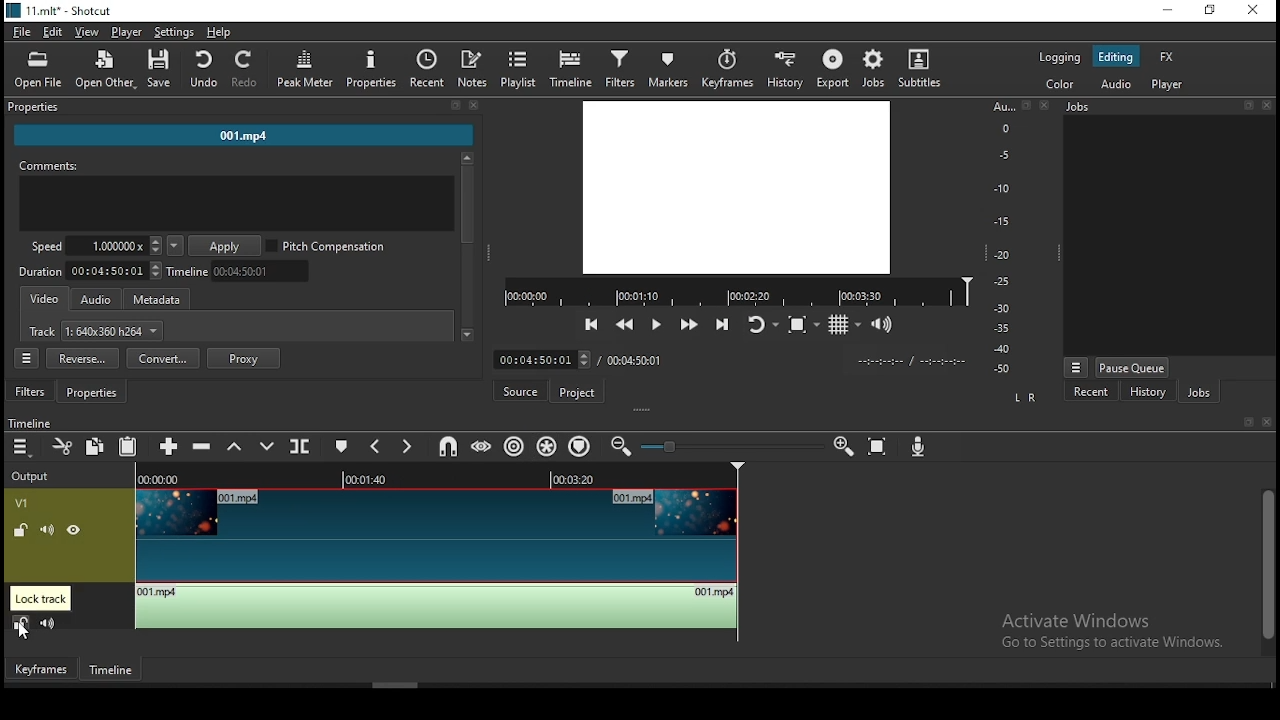  Describe the element at coordinates (626, 326) in the screenshot. I see `play quickly backwards` at that location.